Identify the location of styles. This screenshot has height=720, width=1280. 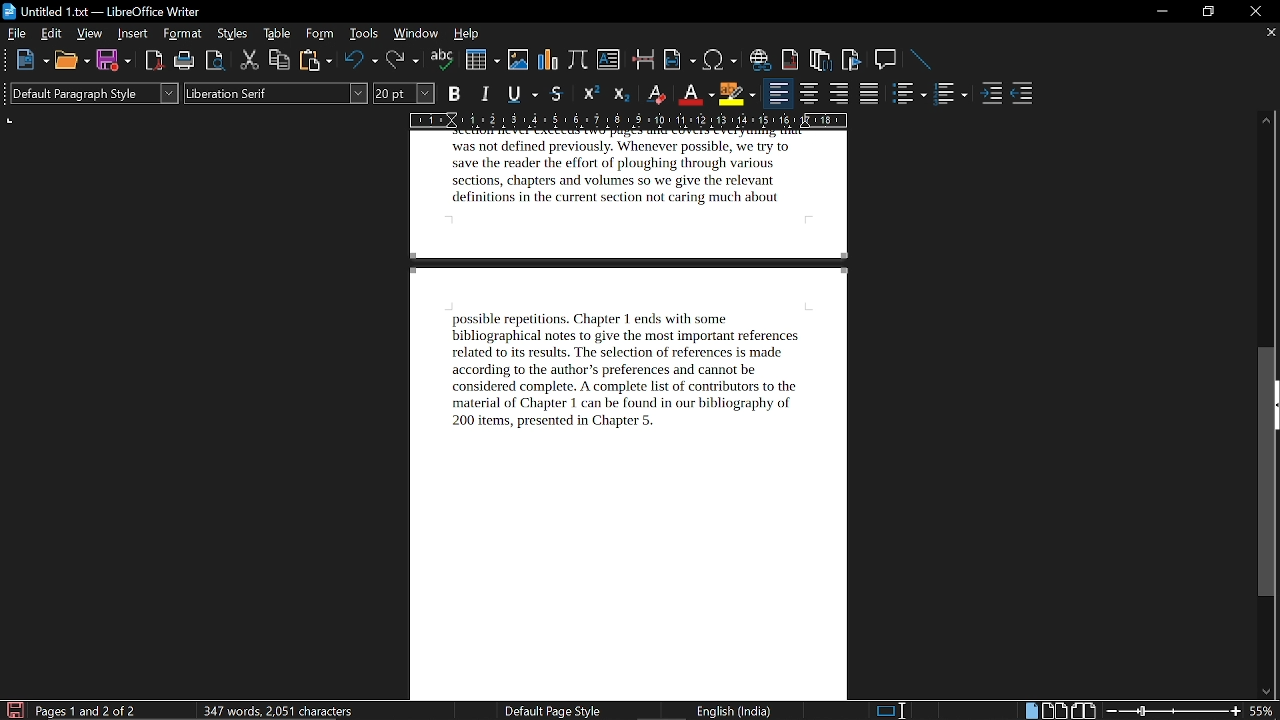
(232, 34).